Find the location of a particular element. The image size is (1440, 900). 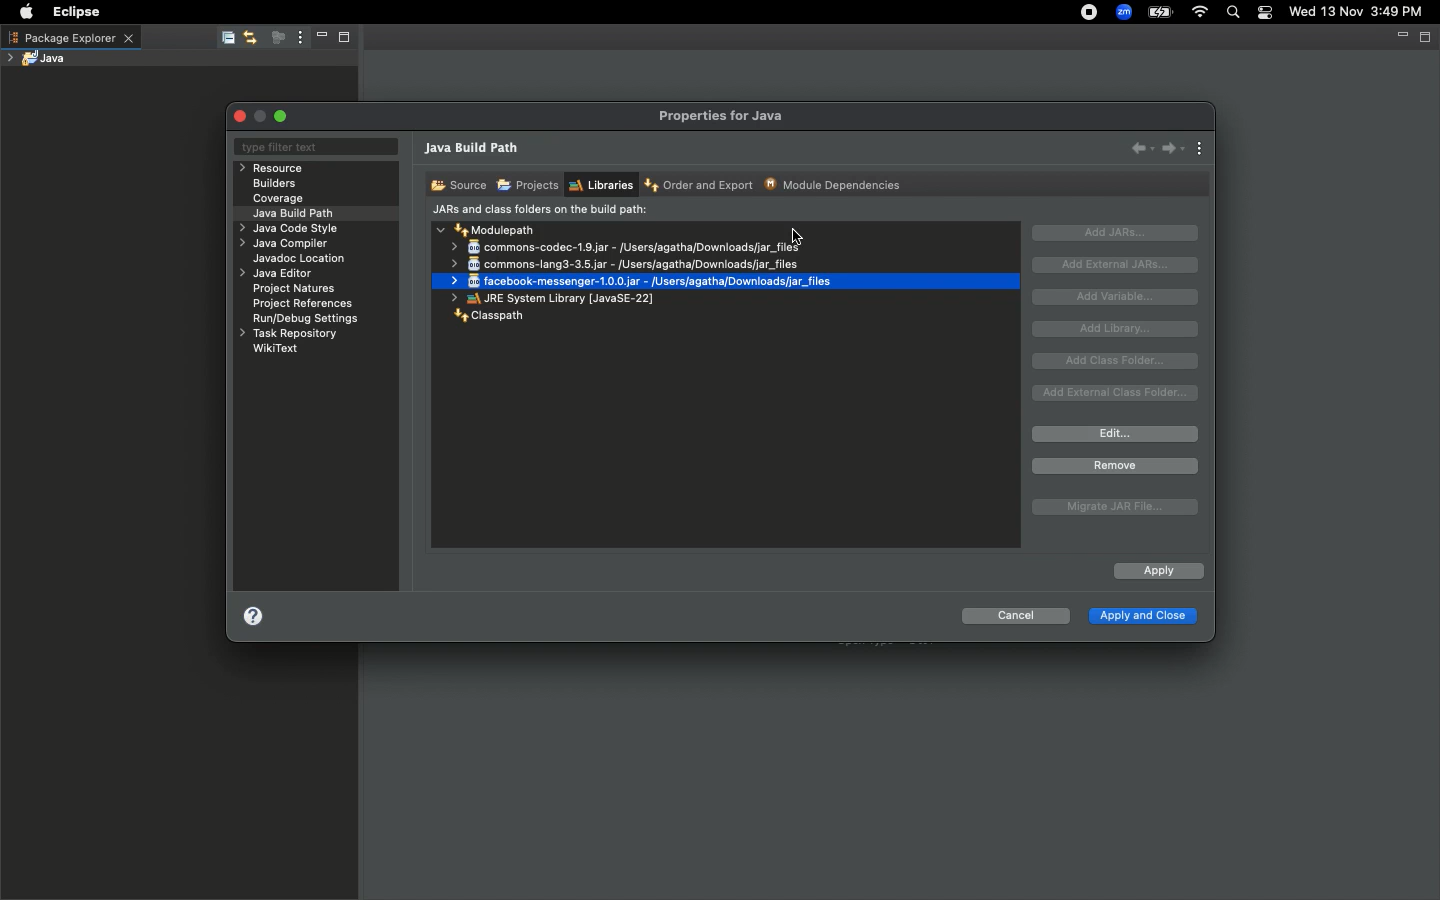

Project natures is located at coordinates (298, 291).